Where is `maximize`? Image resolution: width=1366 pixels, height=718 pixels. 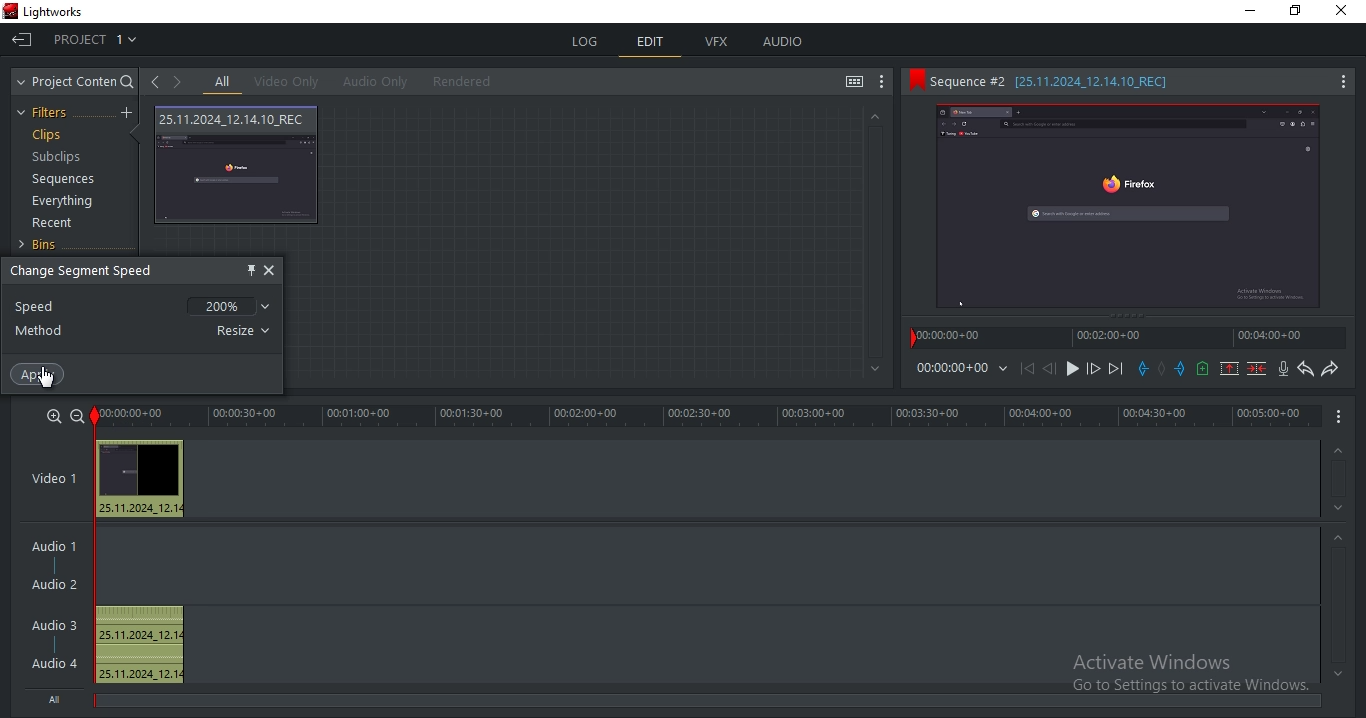
maximize is located at coordinates (1300, 12).